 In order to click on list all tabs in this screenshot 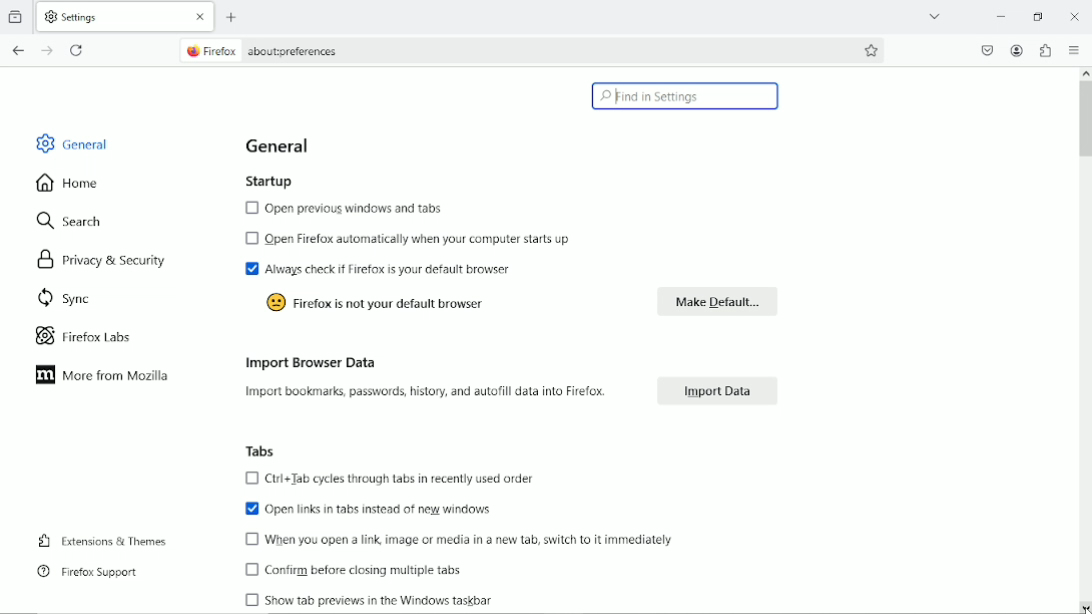, I will do `click(934, 16)`.